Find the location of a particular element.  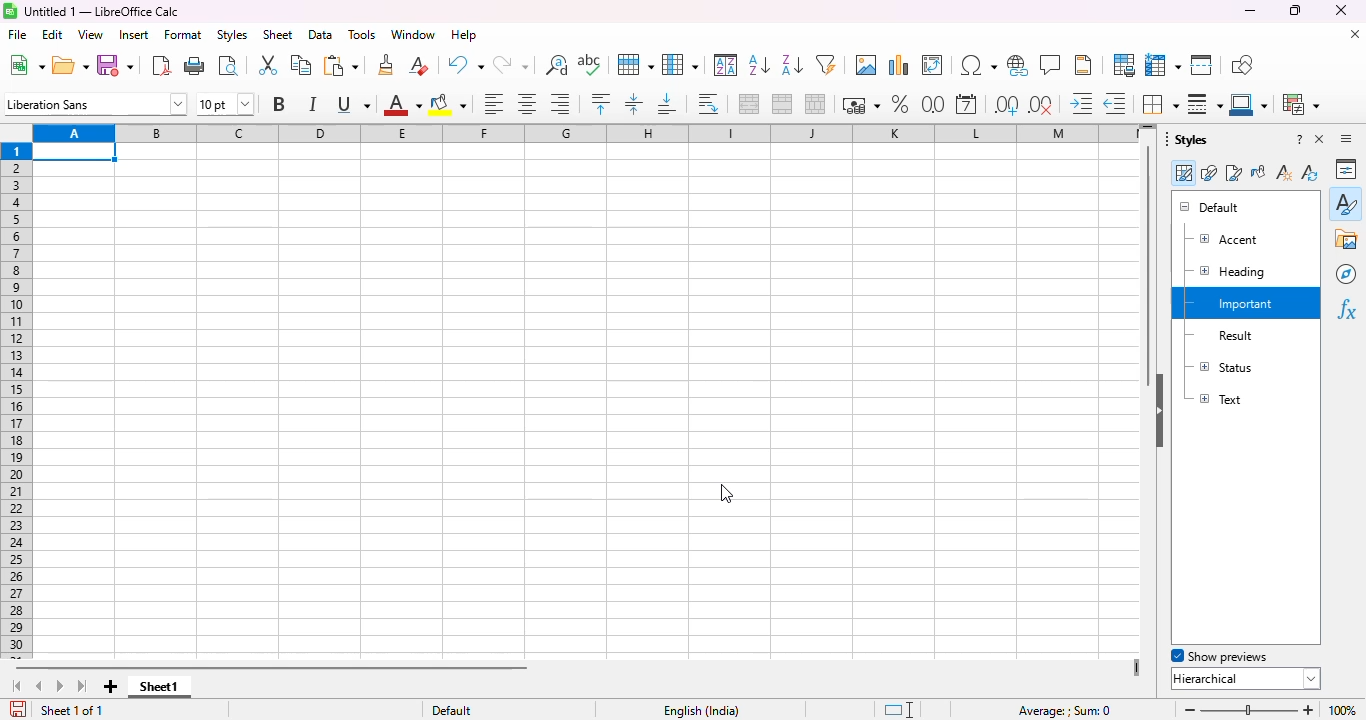

row is located at coordinates (635, 64).